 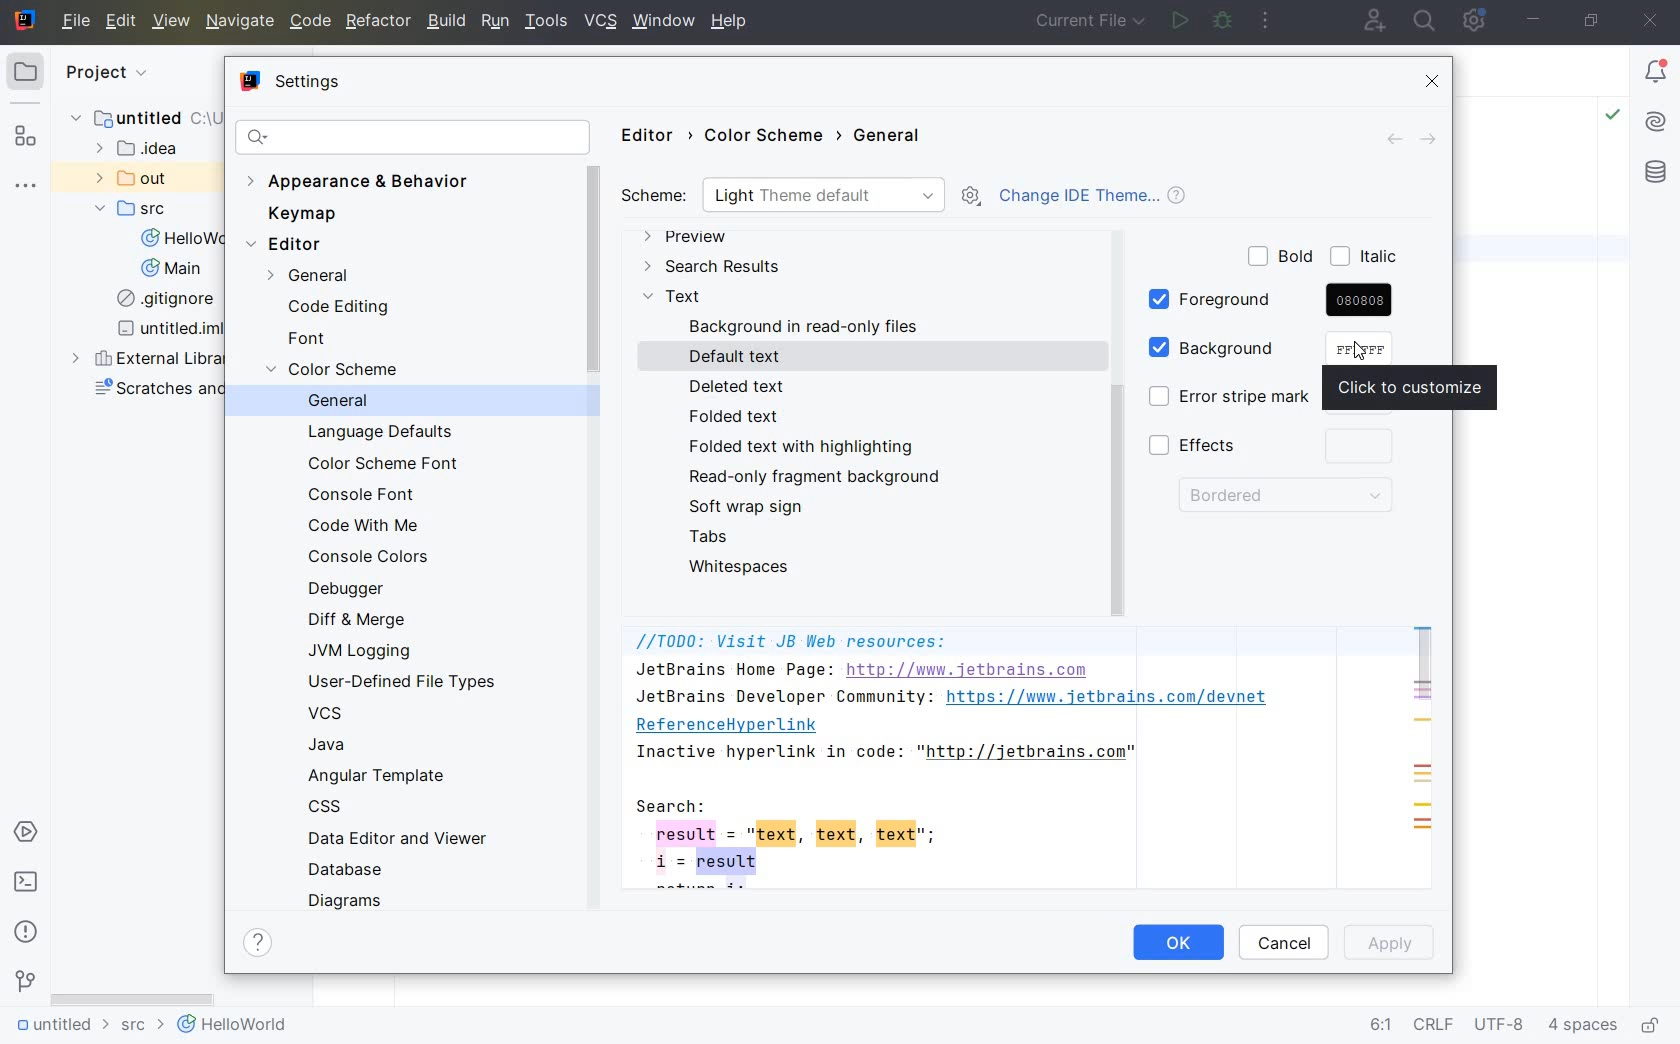 I want to click on VCS, so click(x=327, y=713).